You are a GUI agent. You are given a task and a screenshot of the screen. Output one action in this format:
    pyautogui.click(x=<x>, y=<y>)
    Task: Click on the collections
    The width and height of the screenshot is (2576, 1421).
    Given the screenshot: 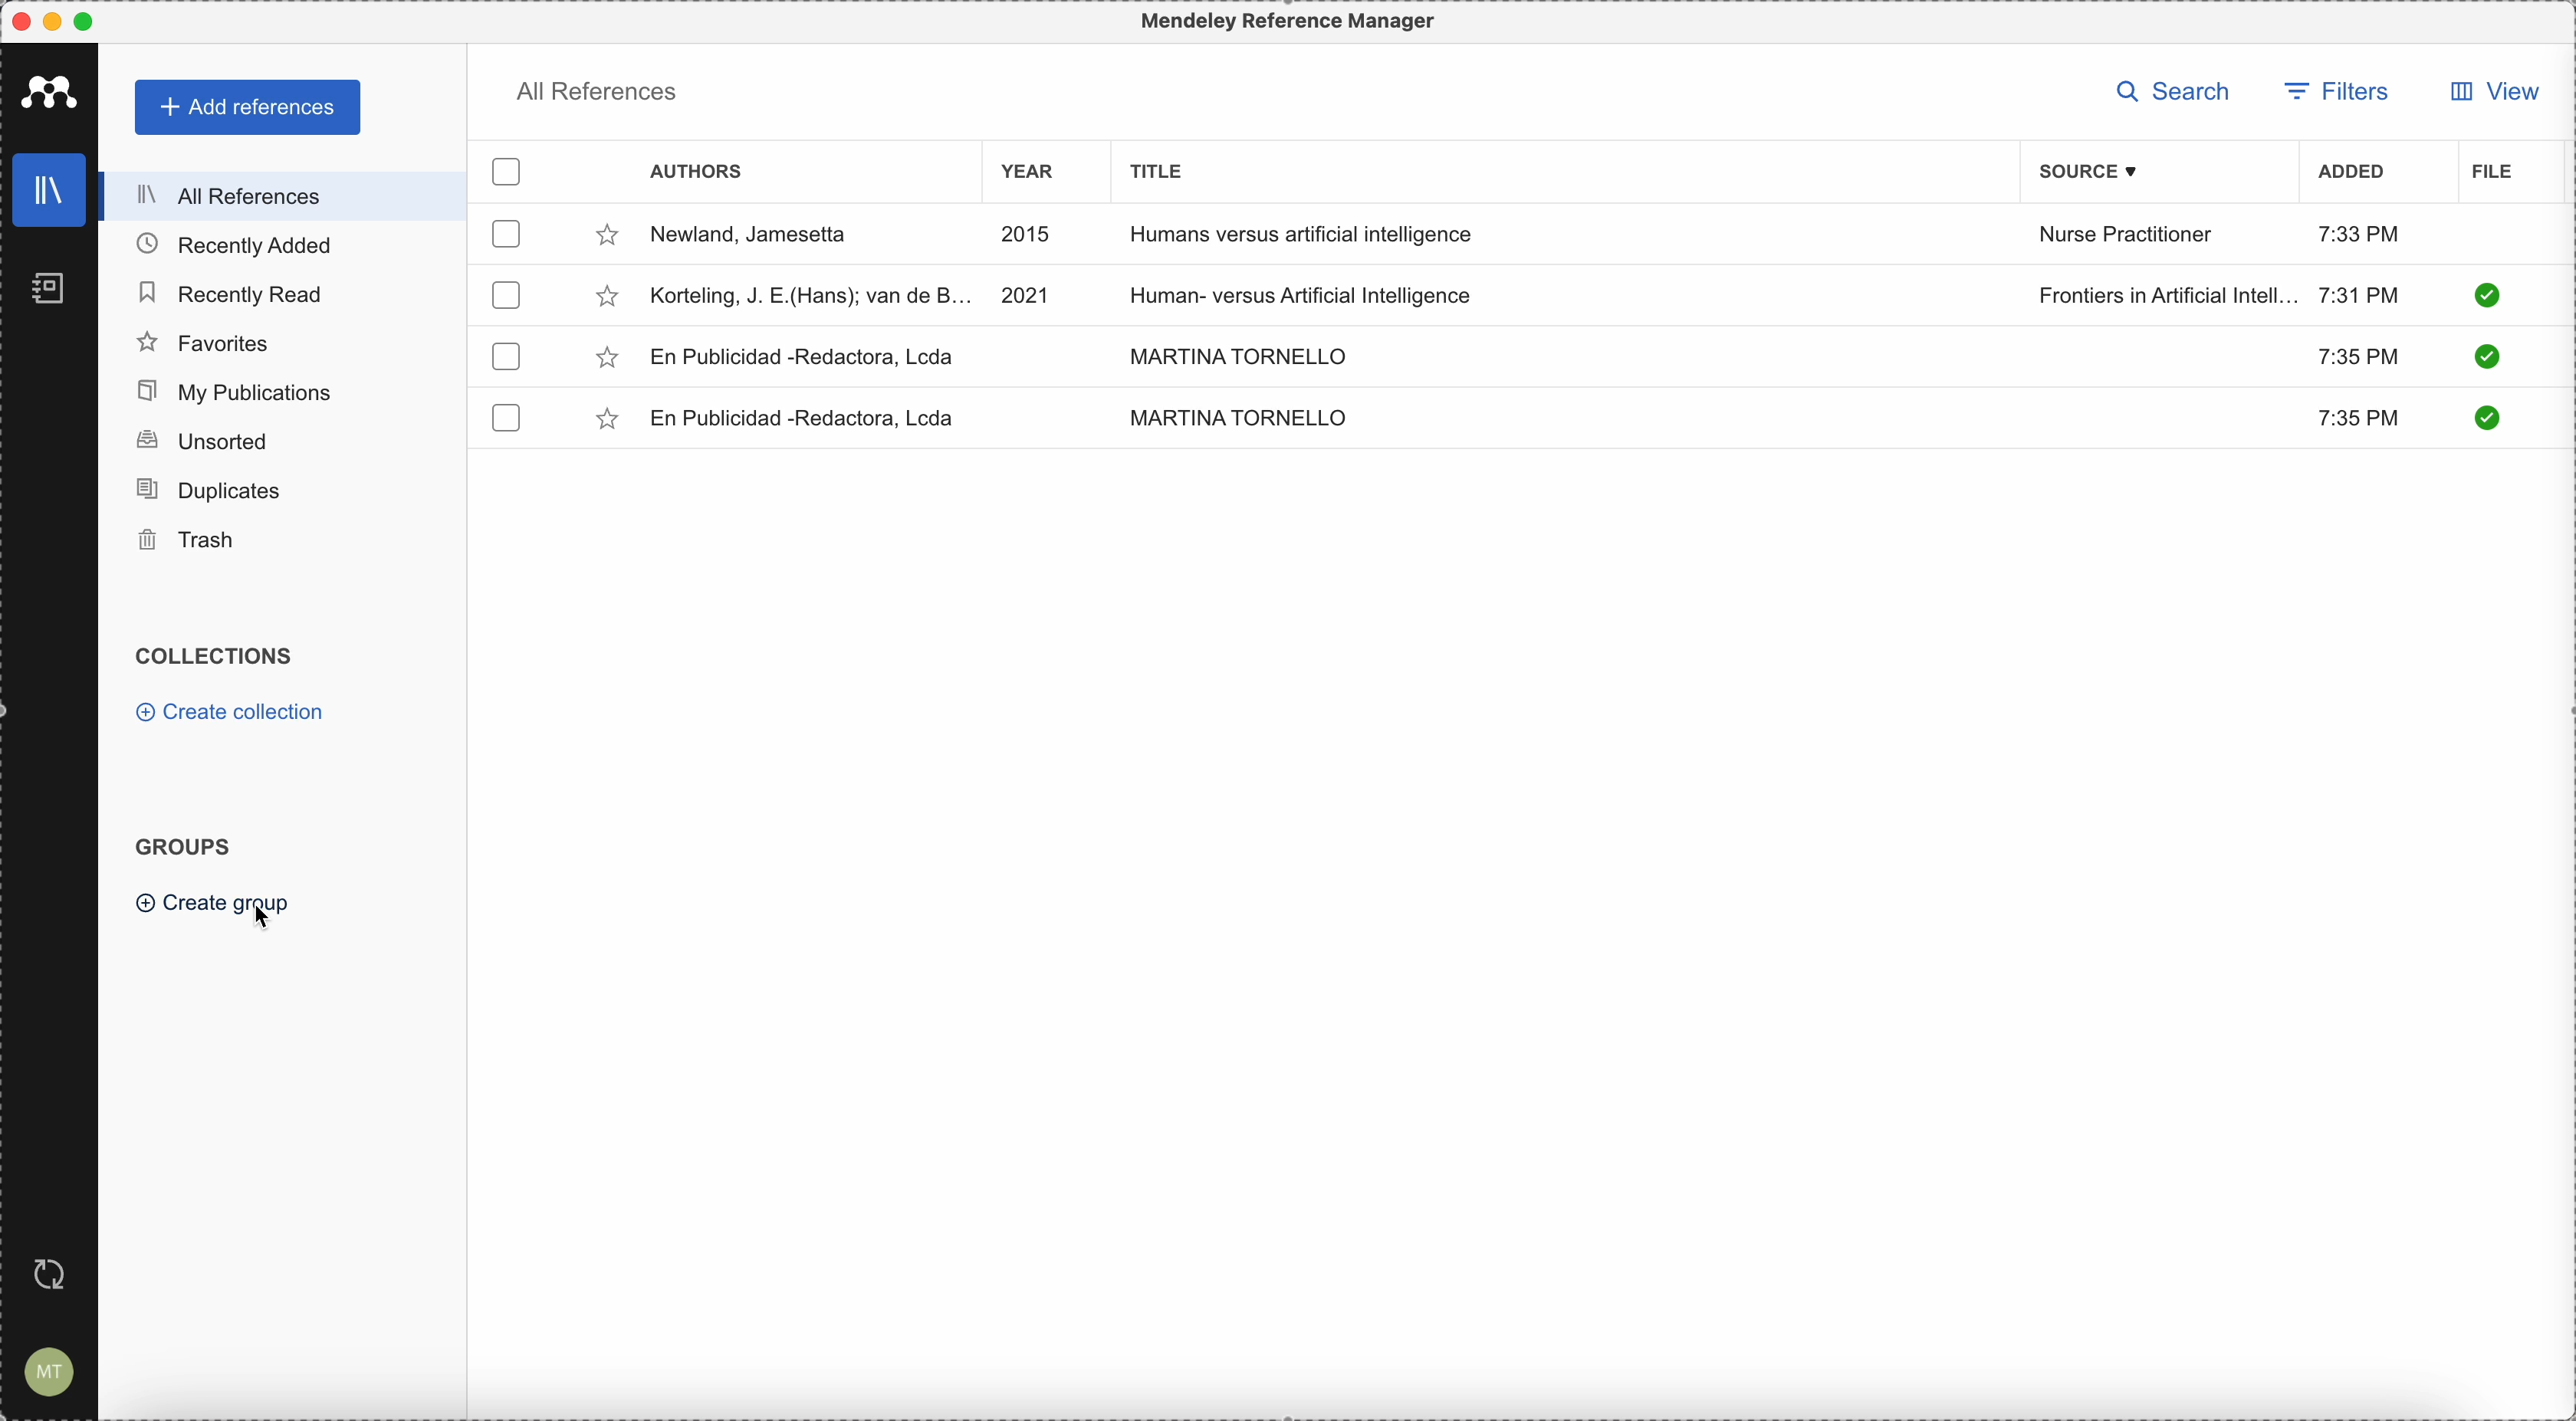 What is the action you would take?
    pyautogui.click(x=218, y=656)
    